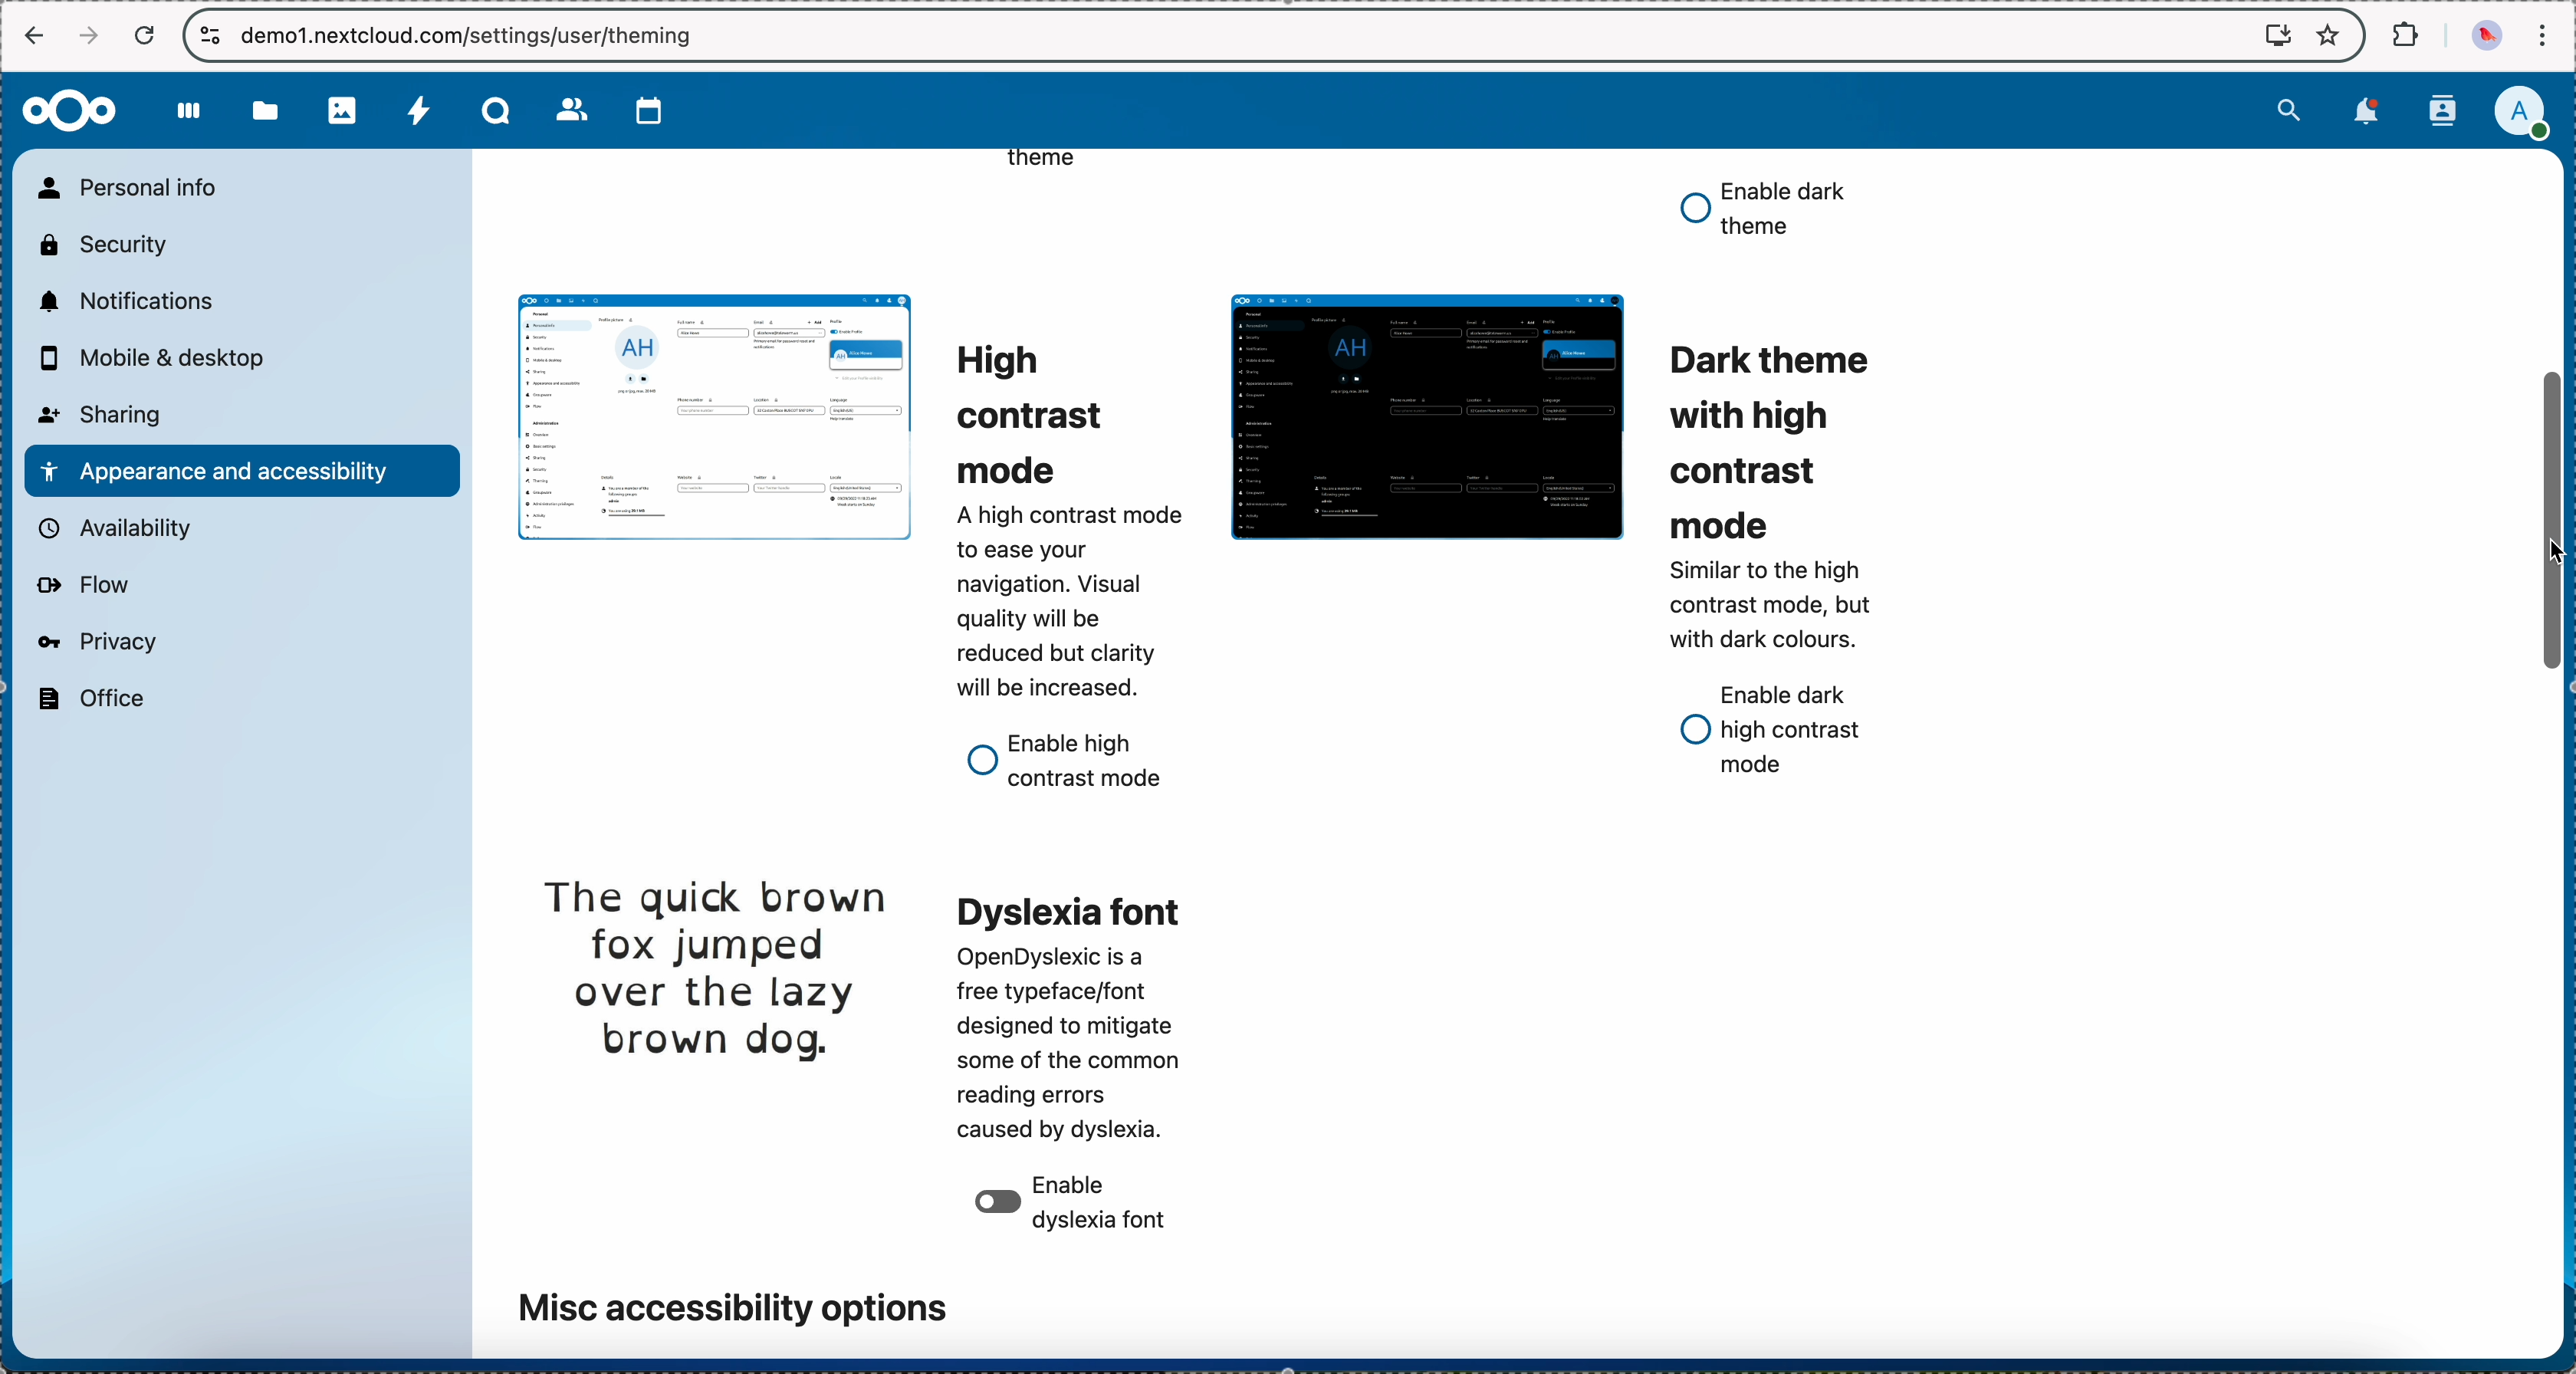 The width and height of the screenshot is (2576, 1374). What do you see at coordinates (191, 123) in the screenshot?
I see `dashboard` at bounding box center [191, 123].